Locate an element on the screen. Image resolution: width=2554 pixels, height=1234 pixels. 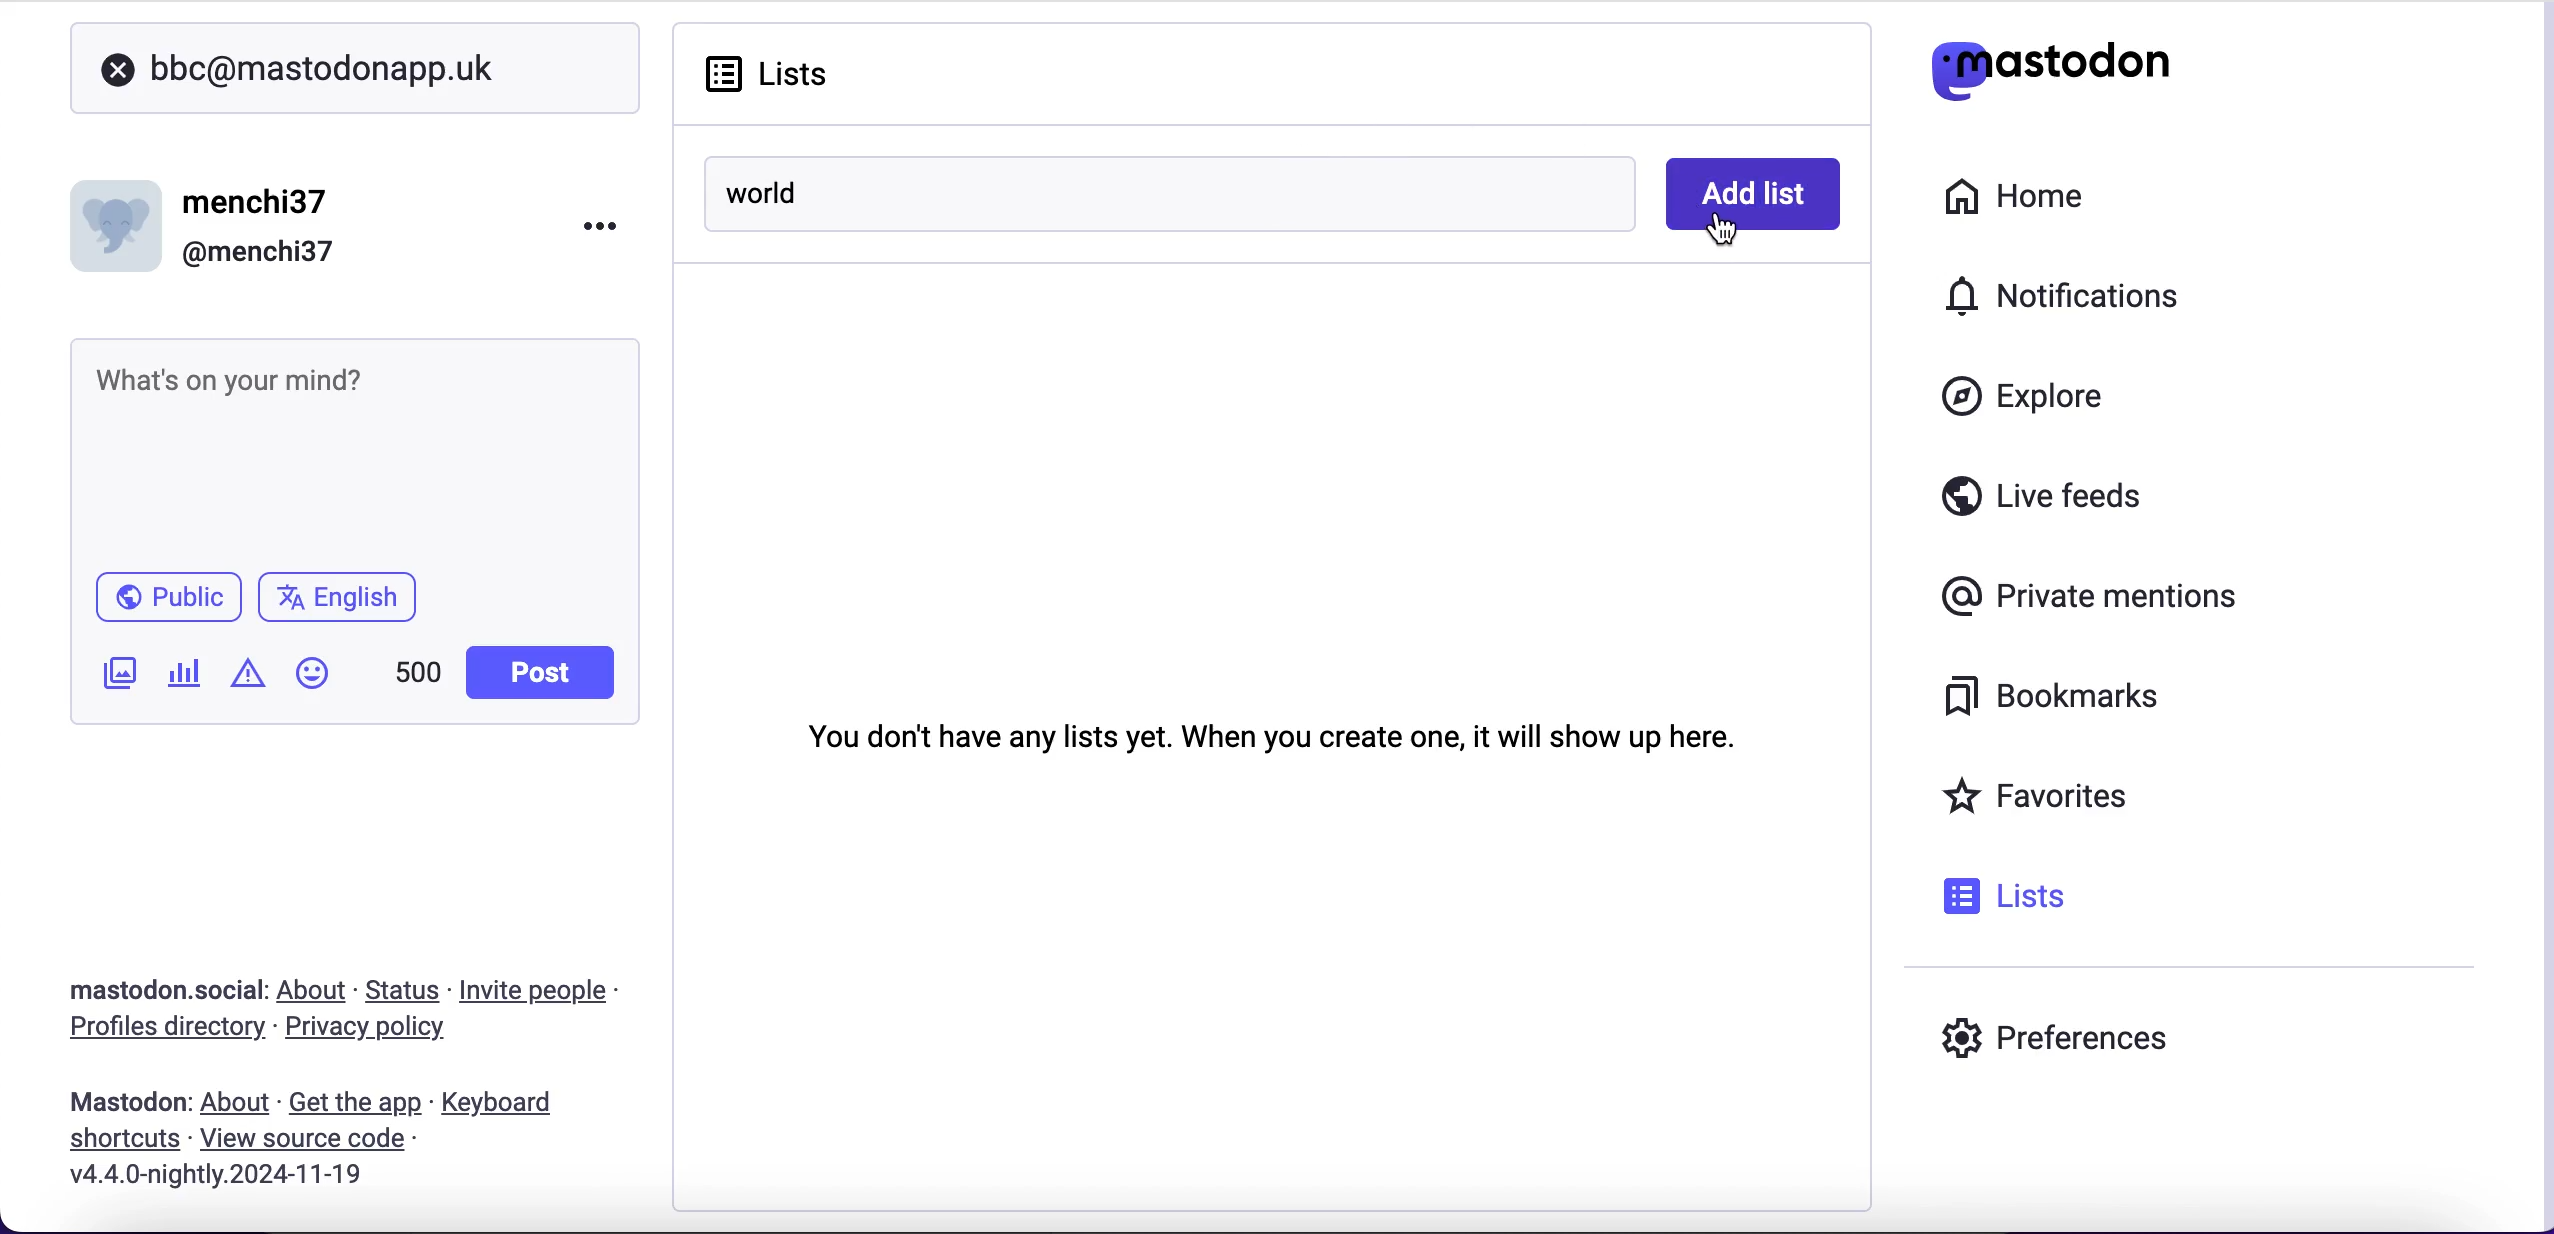
you don't have any lists yet is located at coordinates (1271, 732).